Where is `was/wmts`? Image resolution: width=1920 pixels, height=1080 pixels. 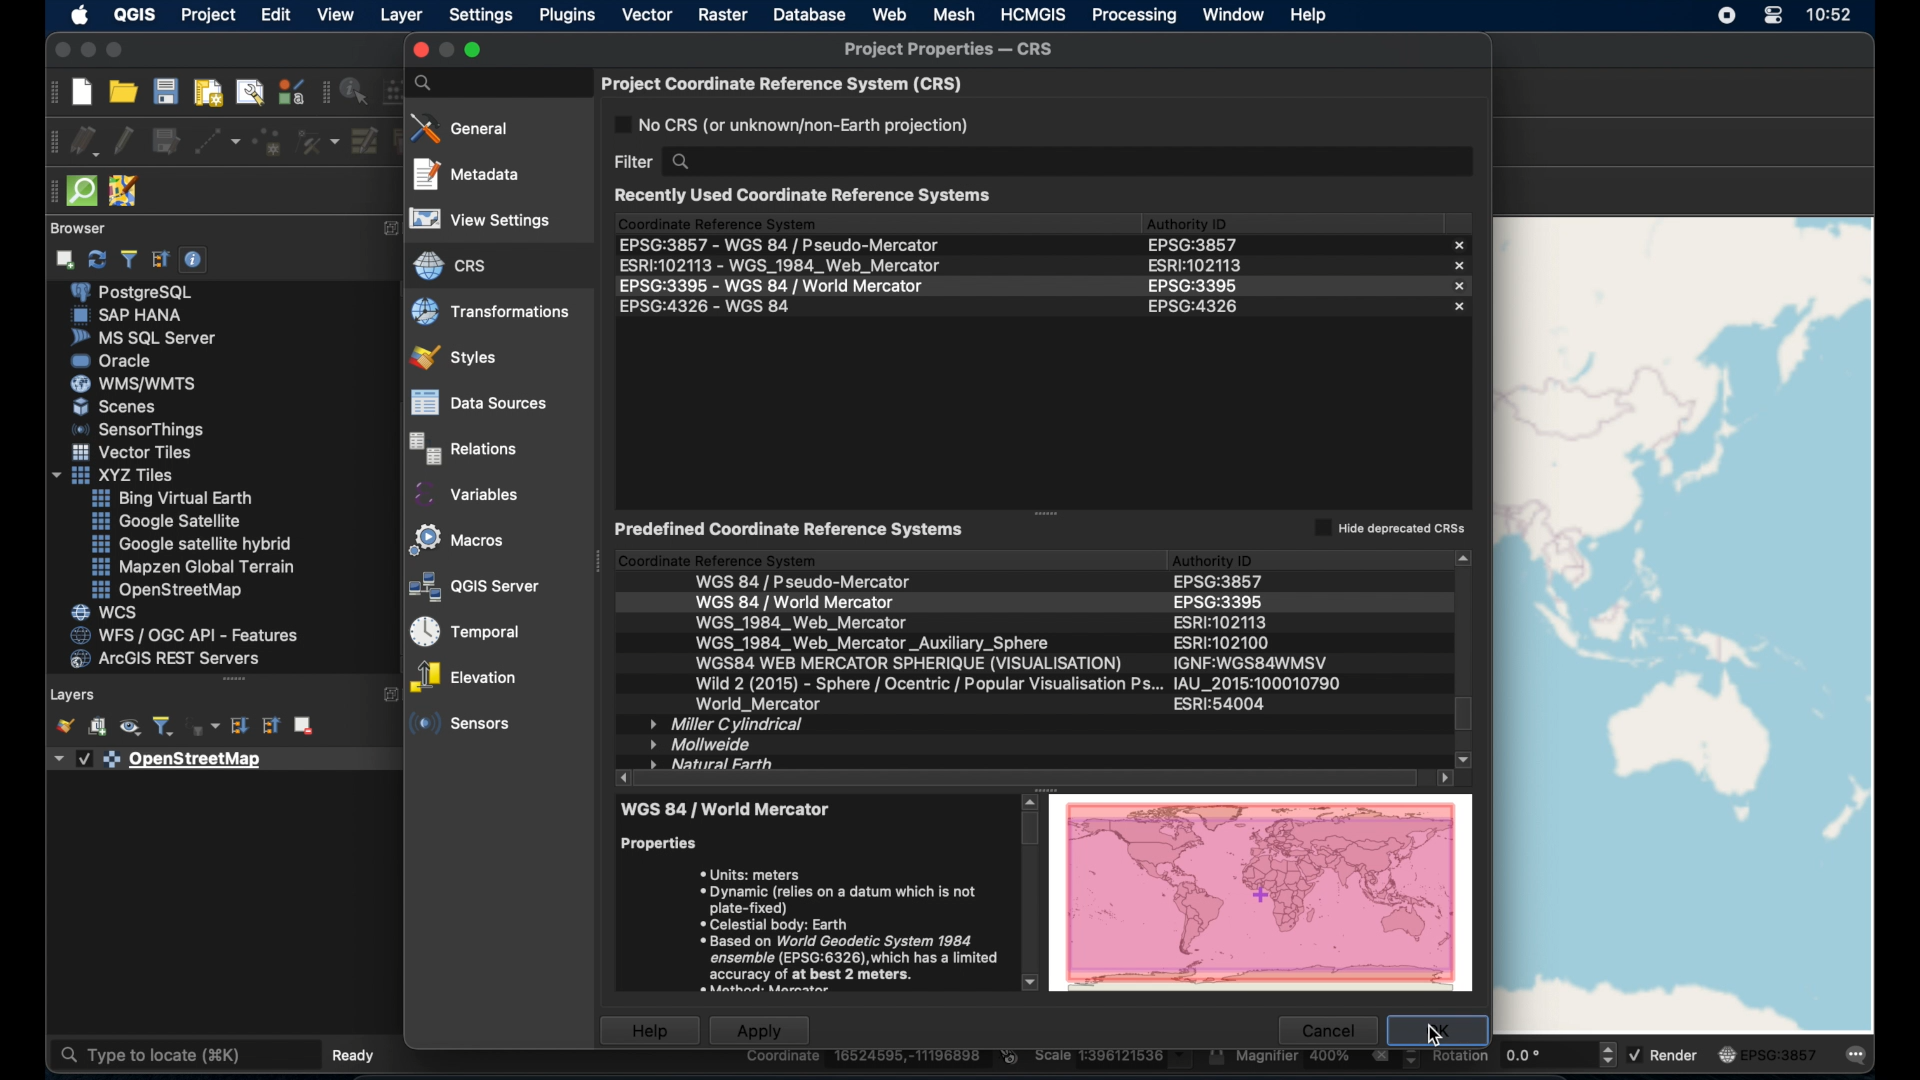 was/wmts is located at coordinates (136, 385).